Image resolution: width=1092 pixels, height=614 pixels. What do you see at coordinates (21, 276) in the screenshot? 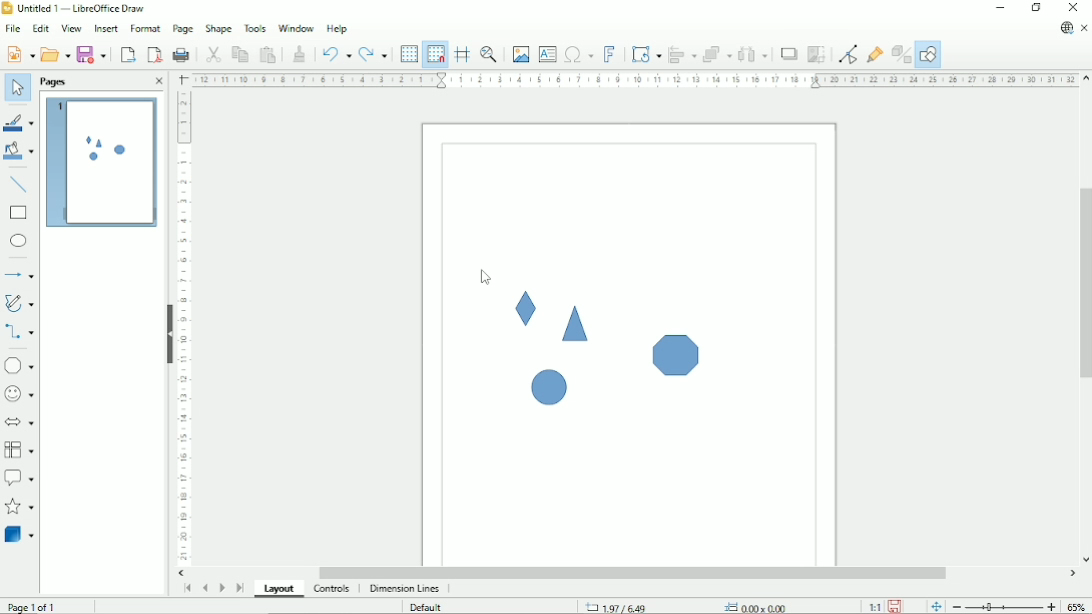
I see `Lines and arrows` at bounding box center [21, 276].